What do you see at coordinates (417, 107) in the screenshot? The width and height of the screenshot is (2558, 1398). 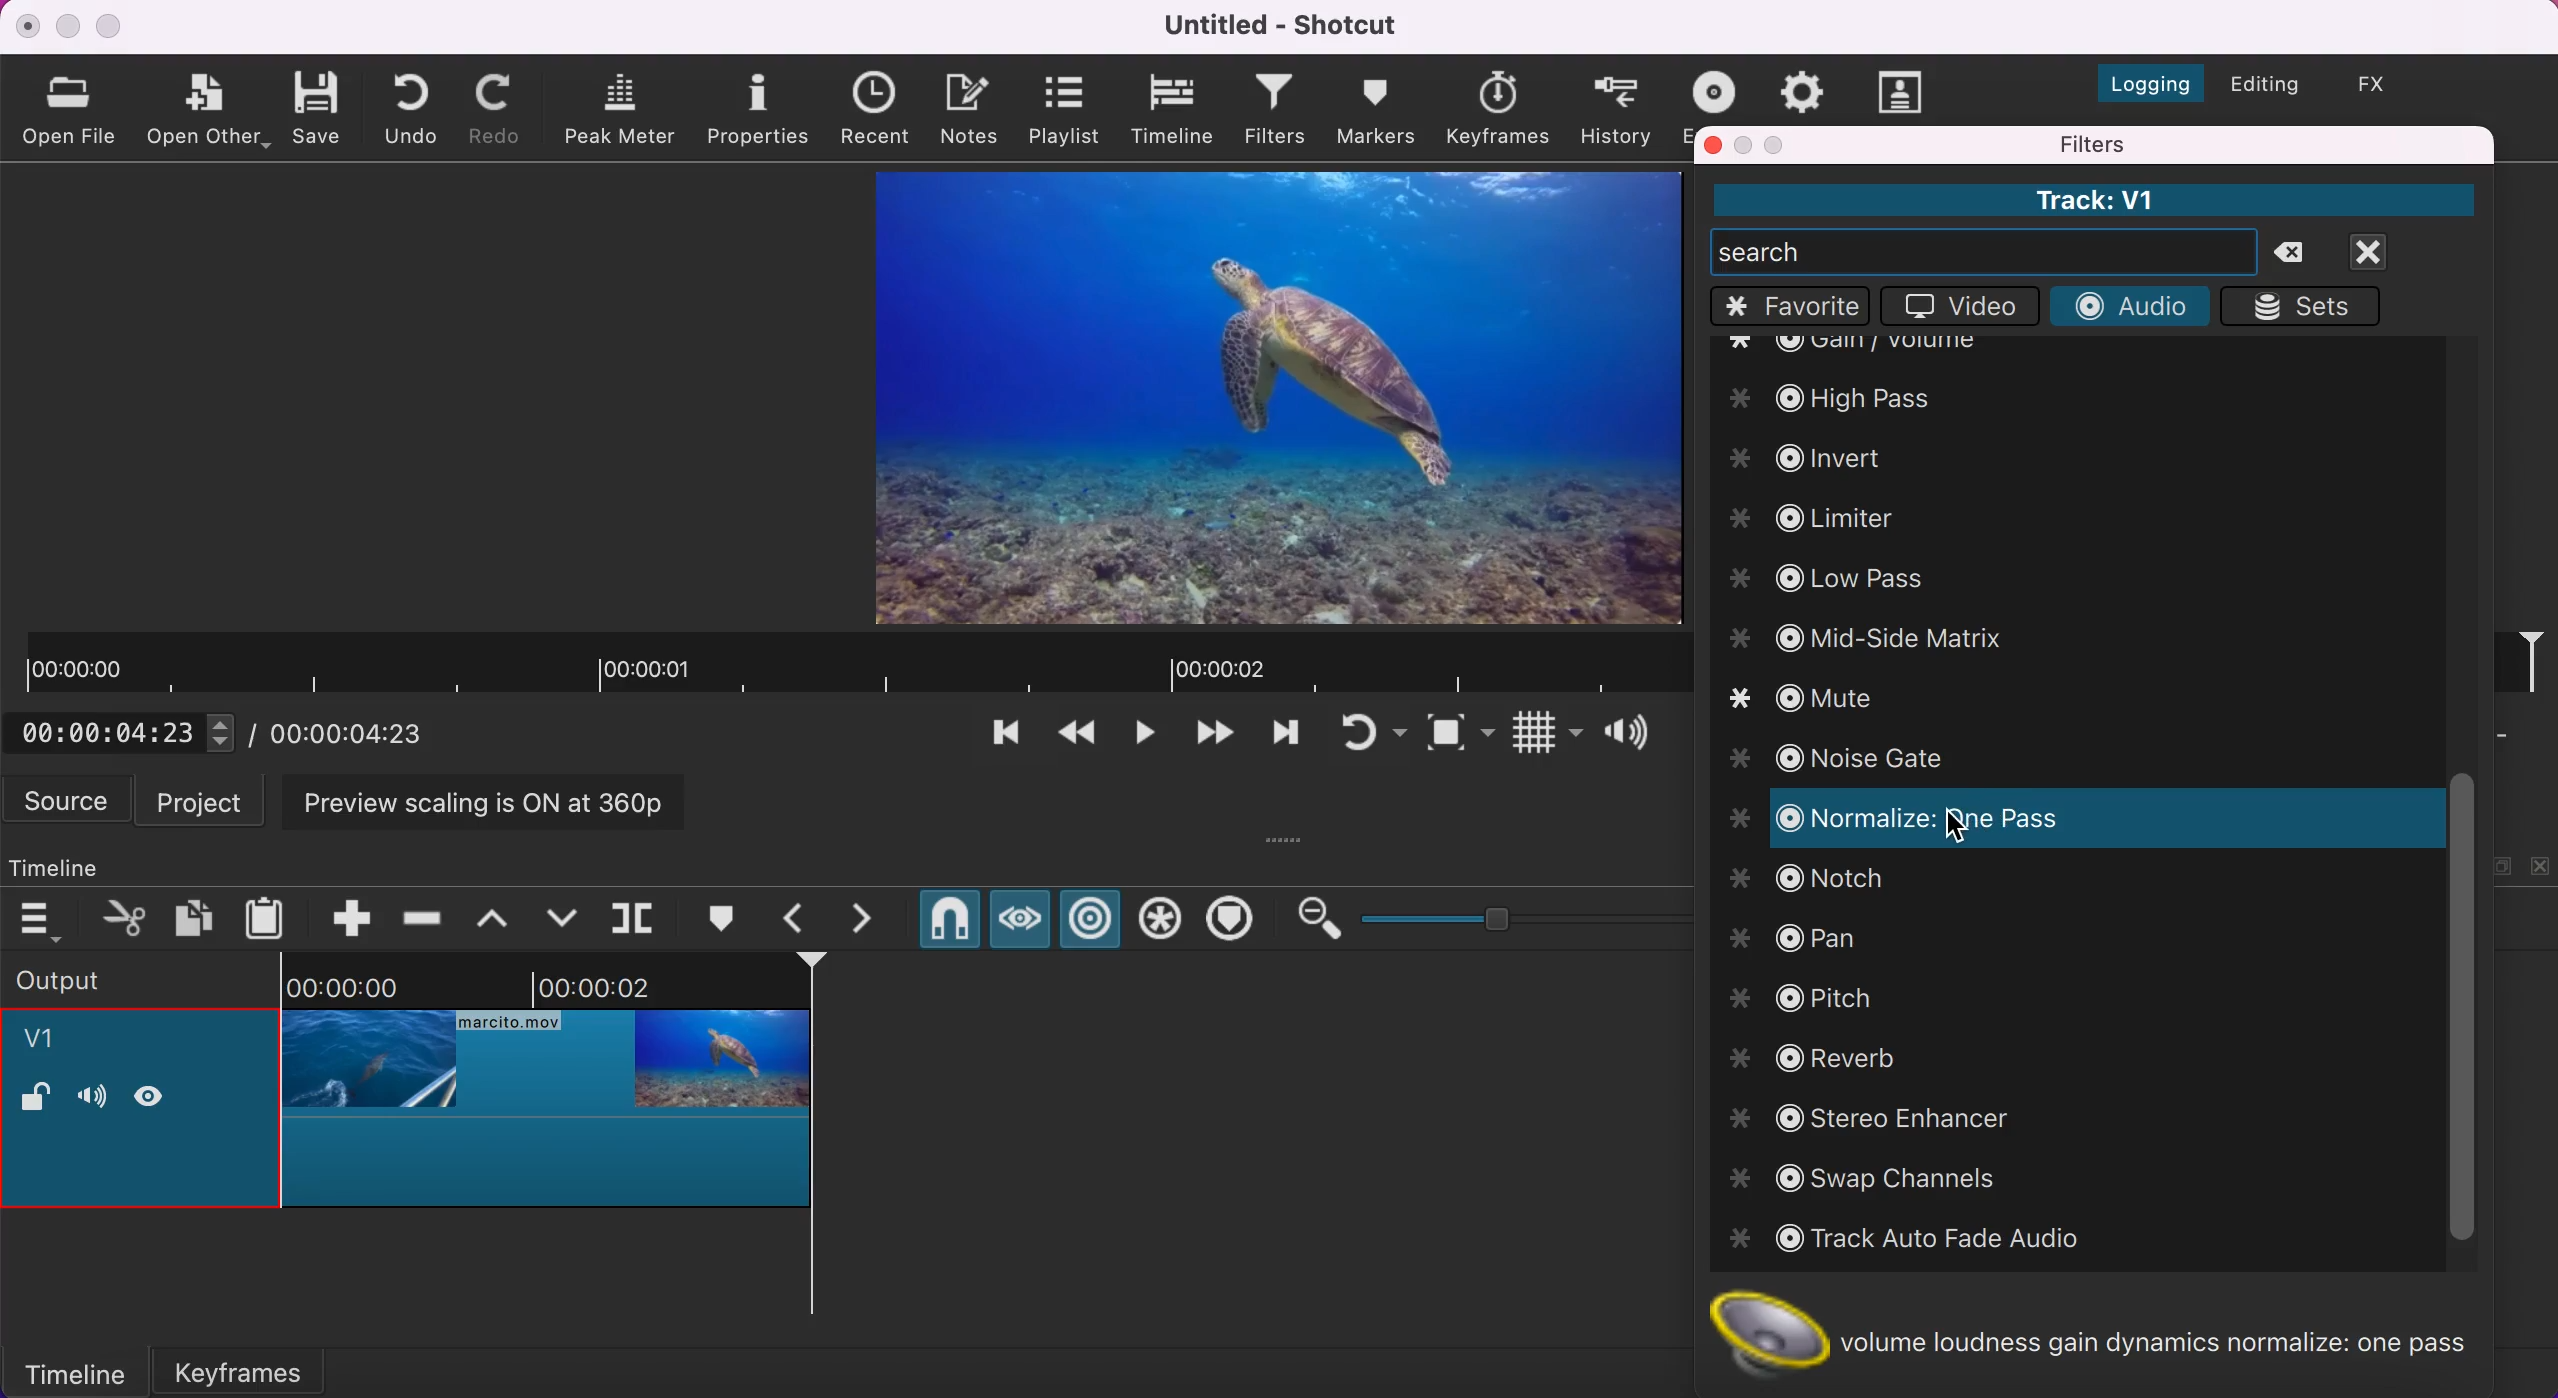 I see `undo` at bounding box center [417, 107].